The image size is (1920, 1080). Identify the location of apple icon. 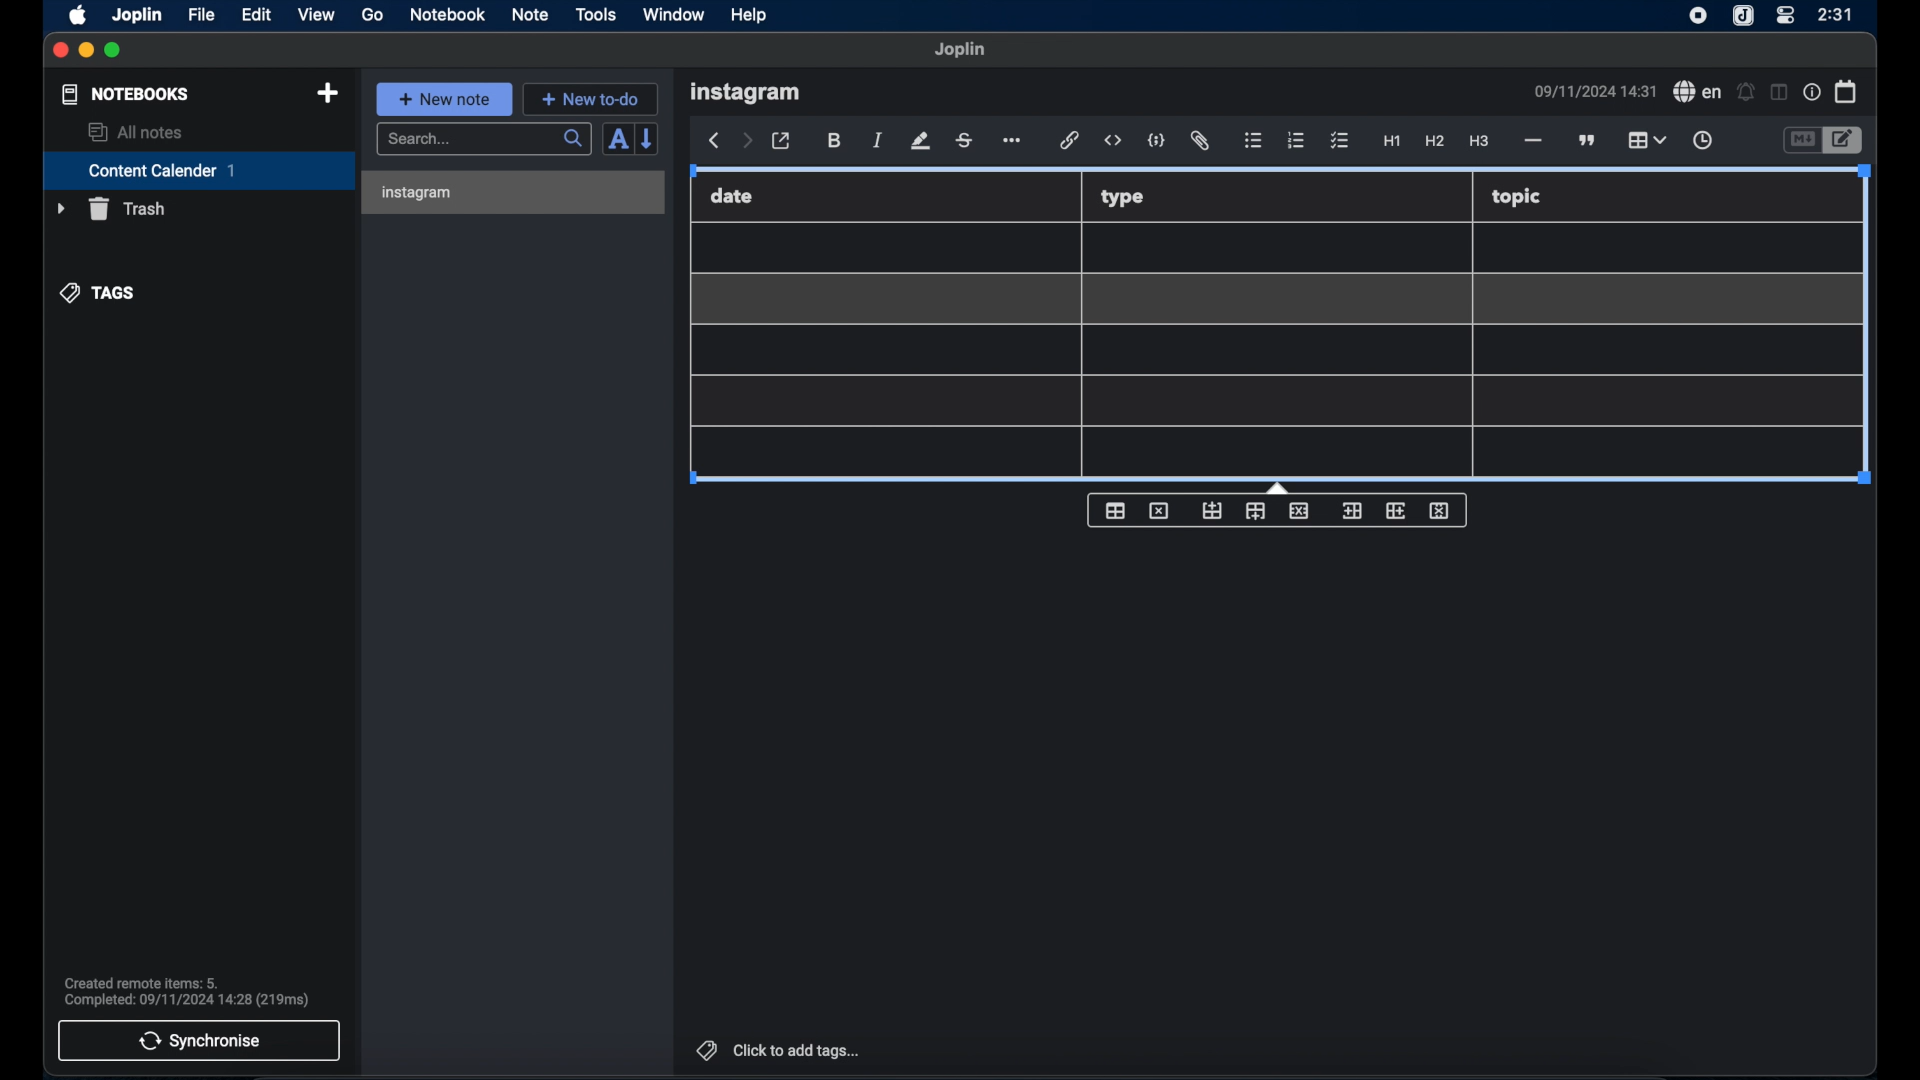
(79, 16).